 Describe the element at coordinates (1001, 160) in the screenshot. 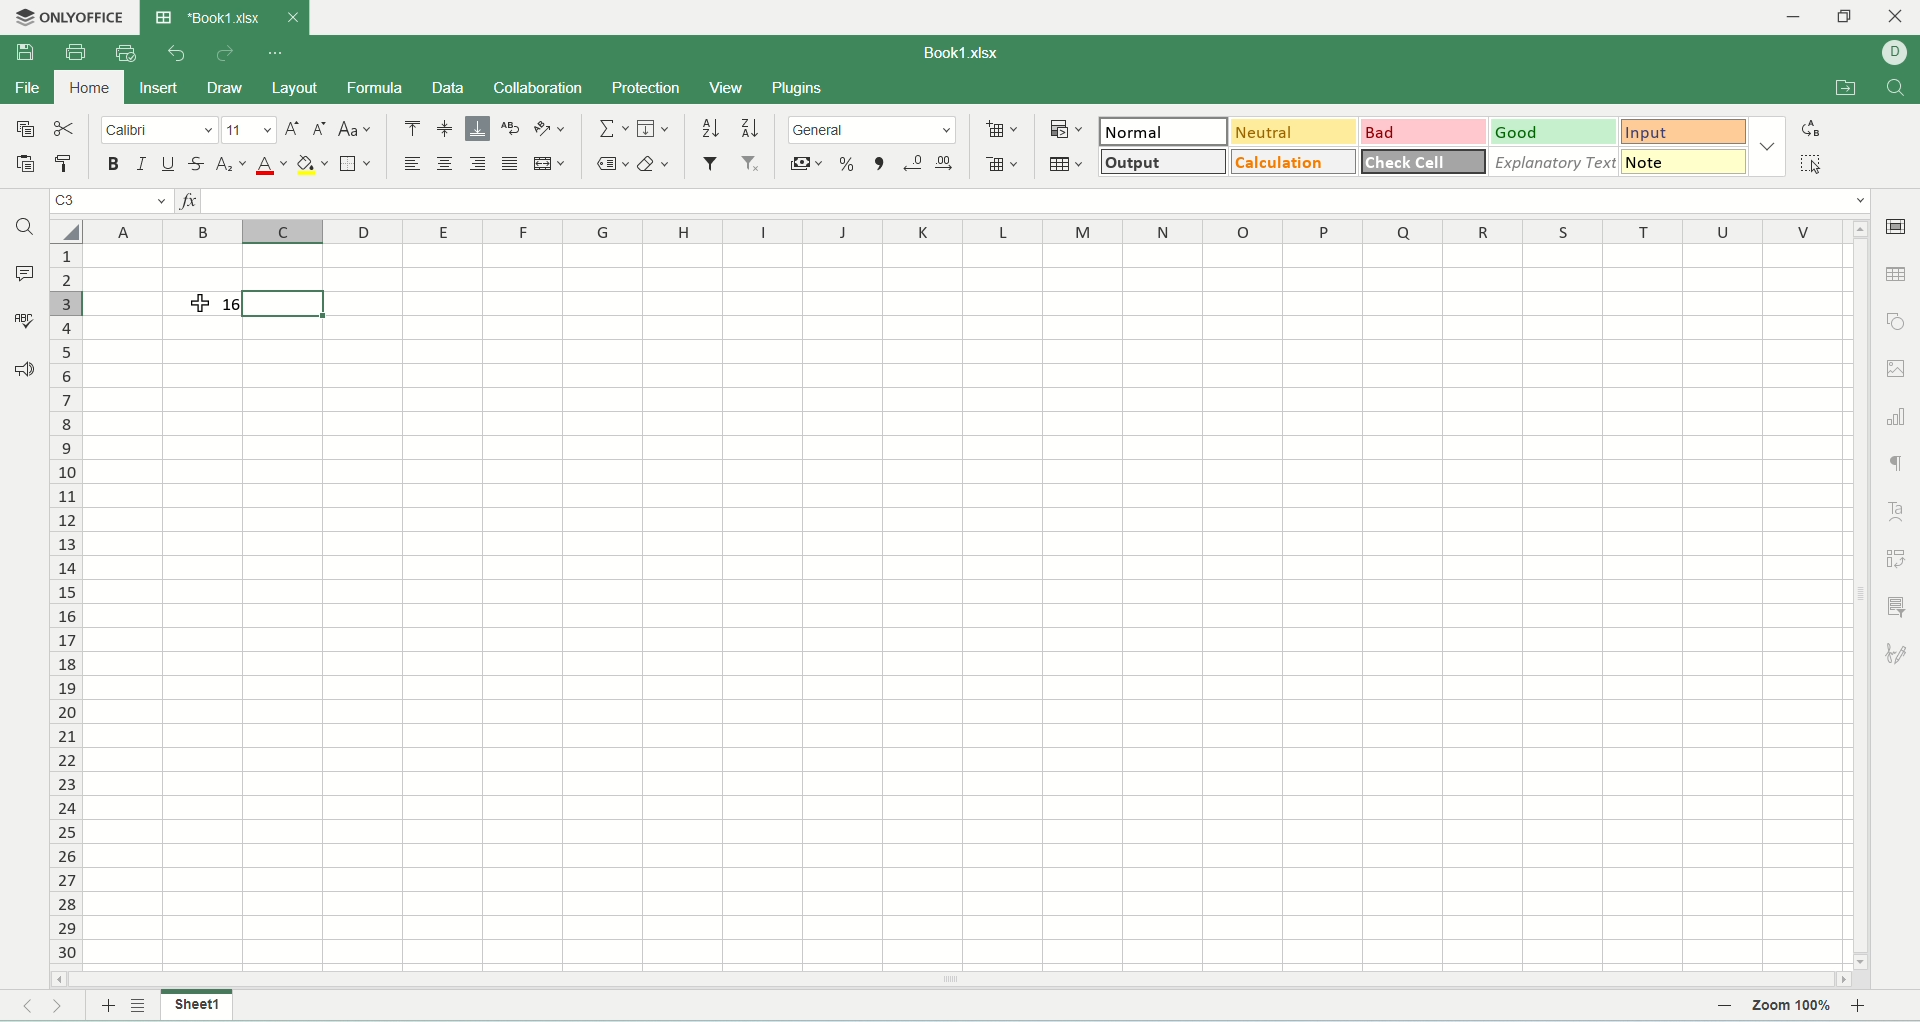

I see `delete cells` at that location.